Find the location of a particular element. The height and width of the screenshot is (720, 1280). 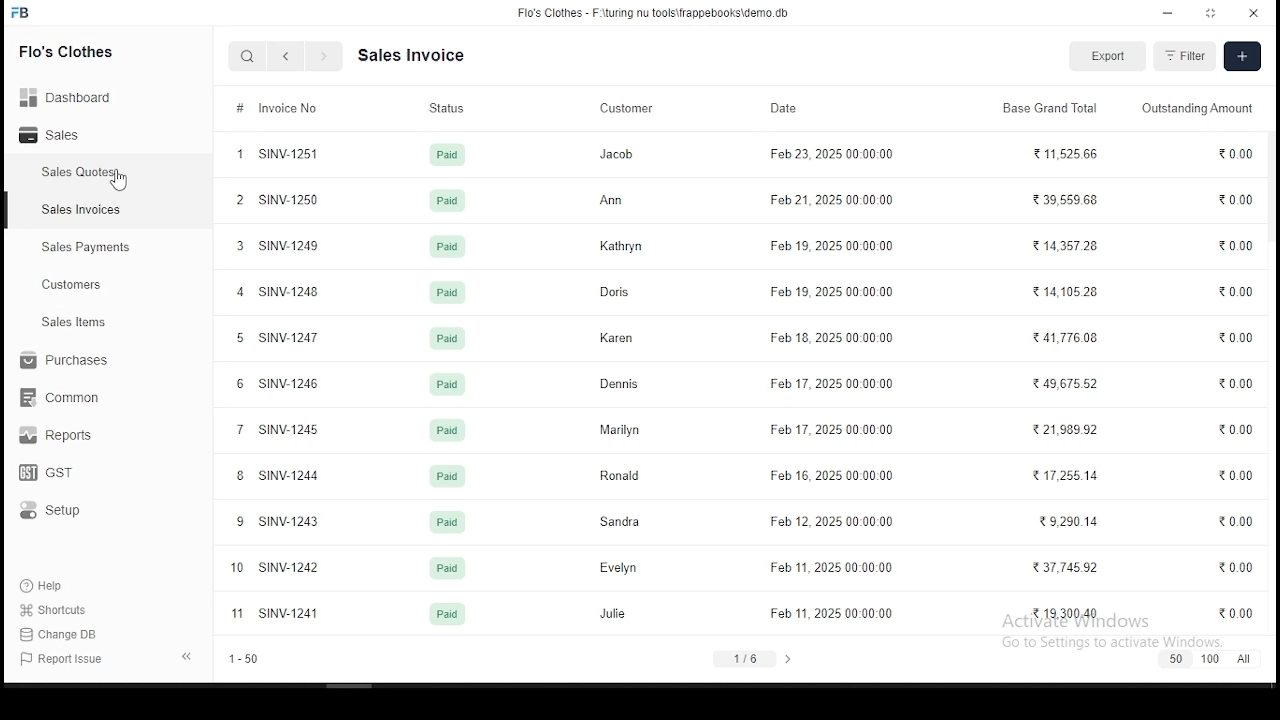

reports is located at coordinates (58, 437).